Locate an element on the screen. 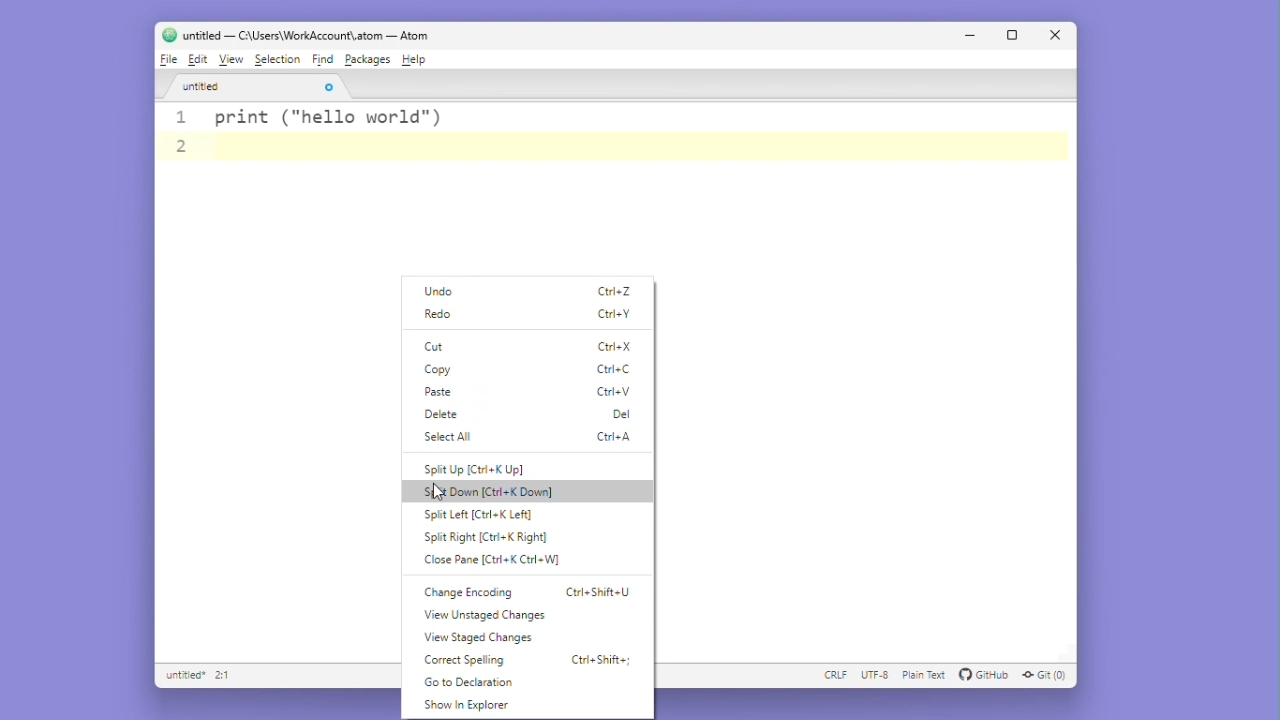 This screenshot has width=1280, height=720. View unstaged changes is located at coordinates (484, 616).